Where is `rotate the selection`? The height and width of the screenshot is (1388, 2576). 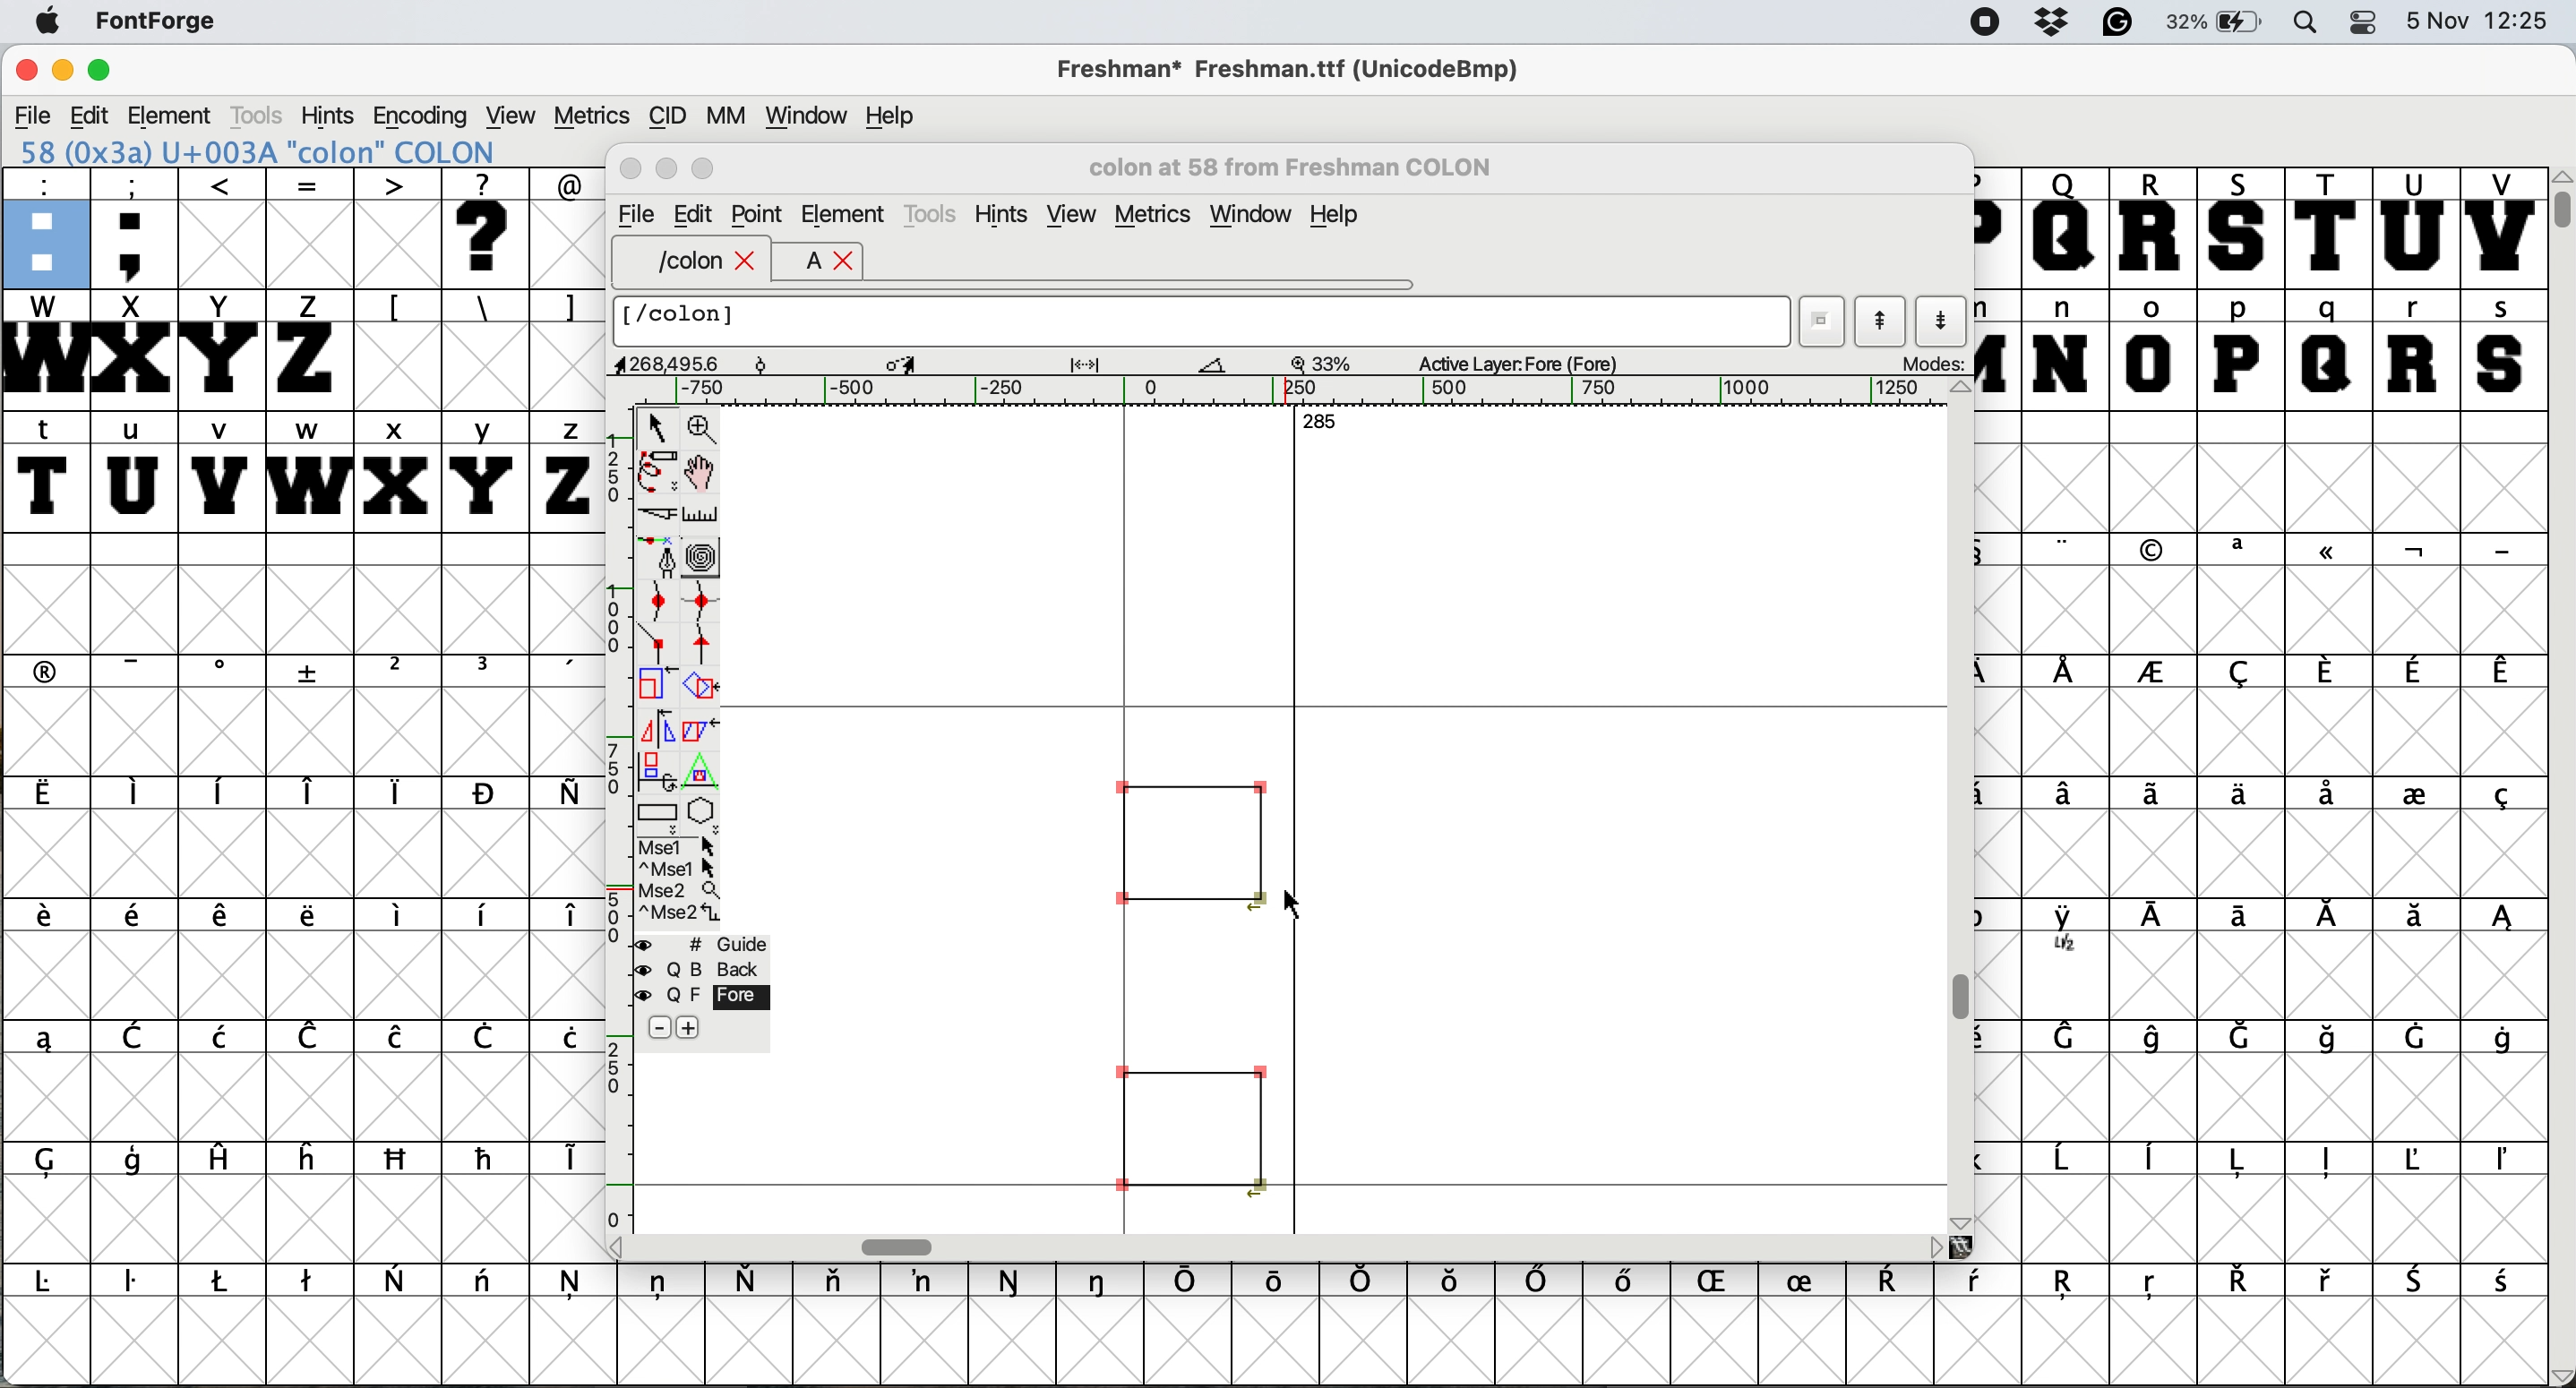 rotate the selection is located at coordinates (704, 691).